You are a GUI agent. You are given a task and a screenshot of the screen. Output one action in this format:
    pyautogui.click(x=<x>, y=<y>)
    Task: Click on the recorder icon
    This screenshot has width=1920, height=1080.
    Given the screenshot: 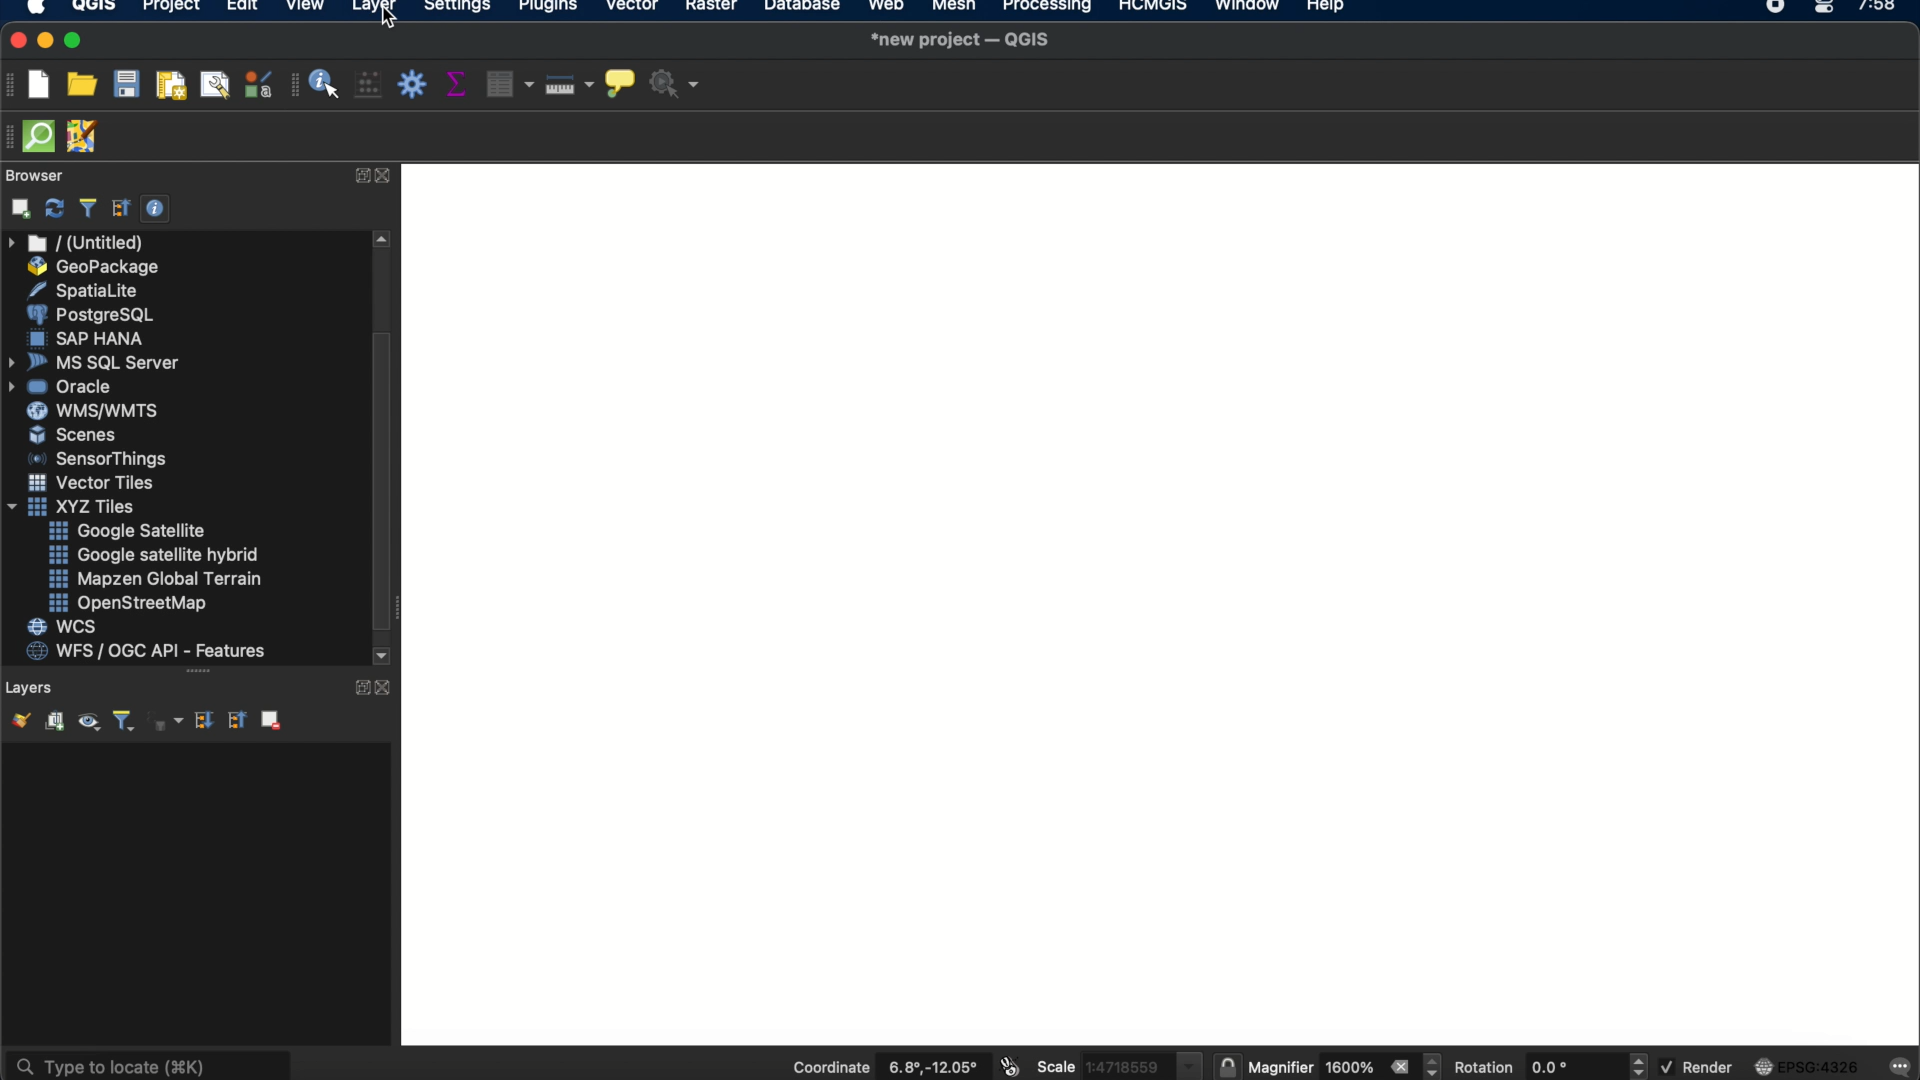 What is the action you would take?
    pyautogui.click(x=1778, y=8)
    